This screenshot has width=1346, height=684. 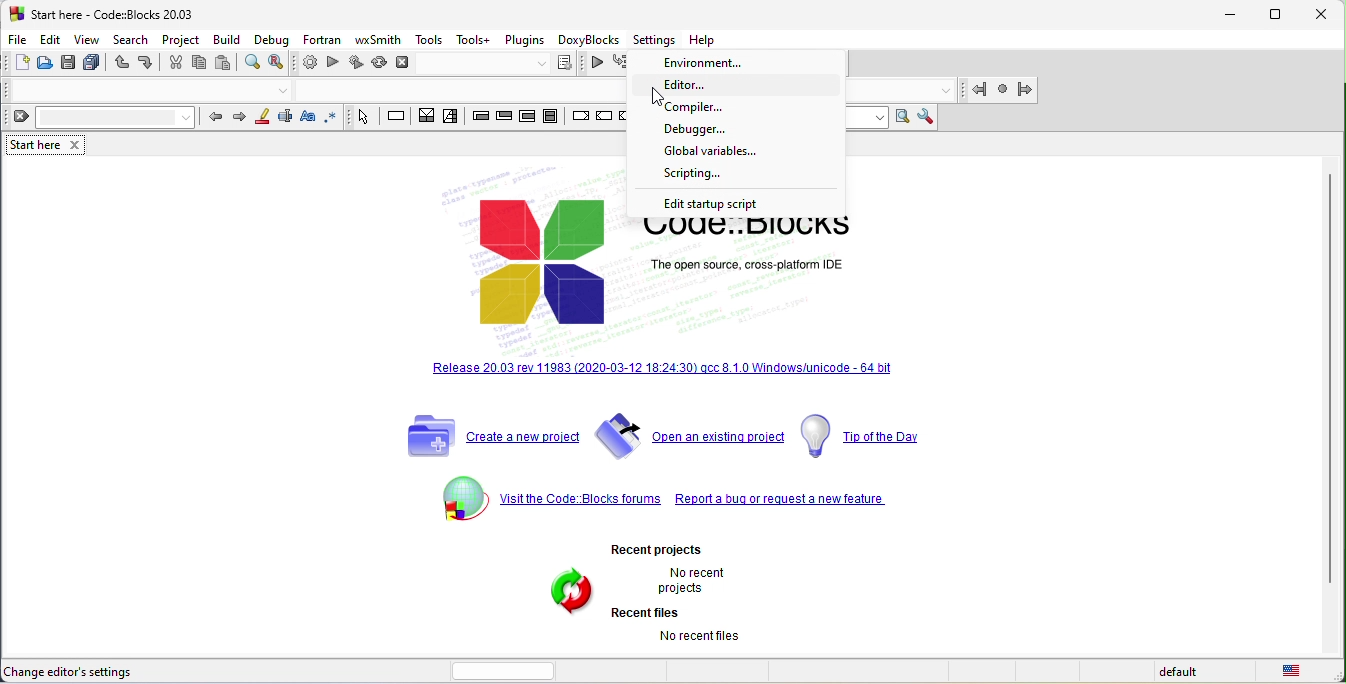 What do you see at coordinates (719, 205) in the screenshot?
I see `edit startup script` at bounding box center [719, 205].